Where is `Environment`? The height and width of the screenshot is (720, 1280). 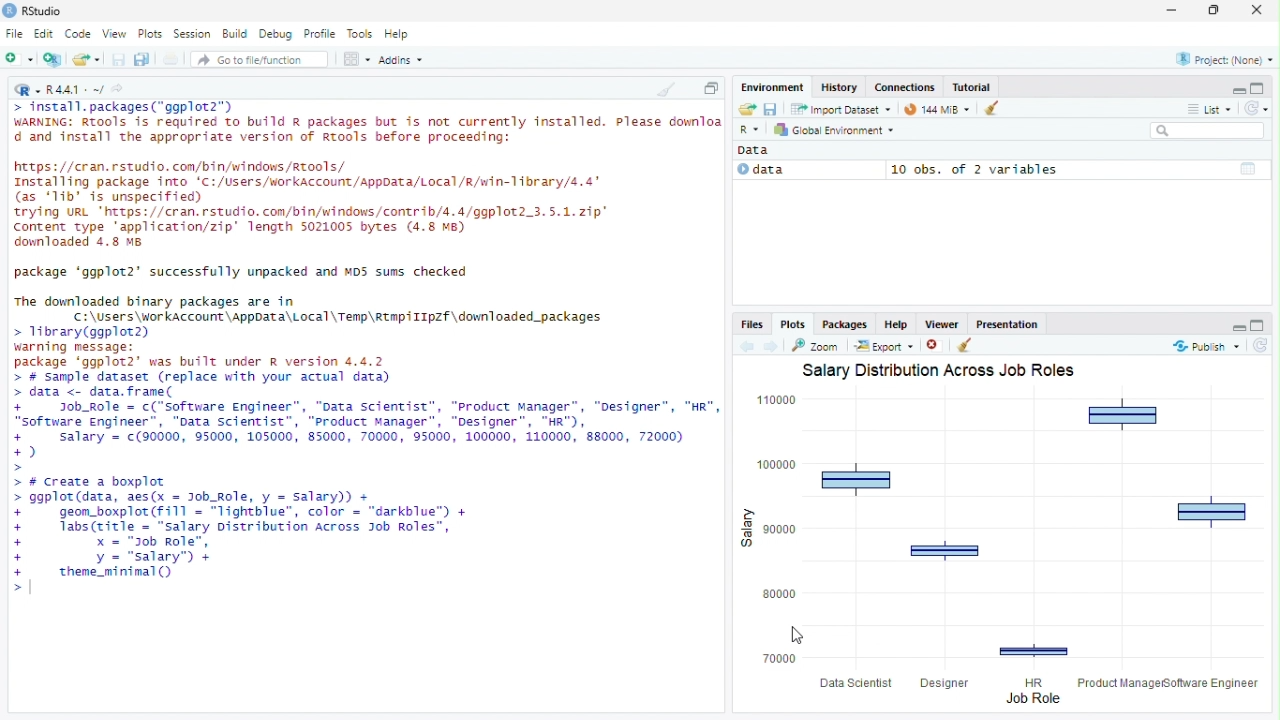
Environment is located at coordinates (773, 87).